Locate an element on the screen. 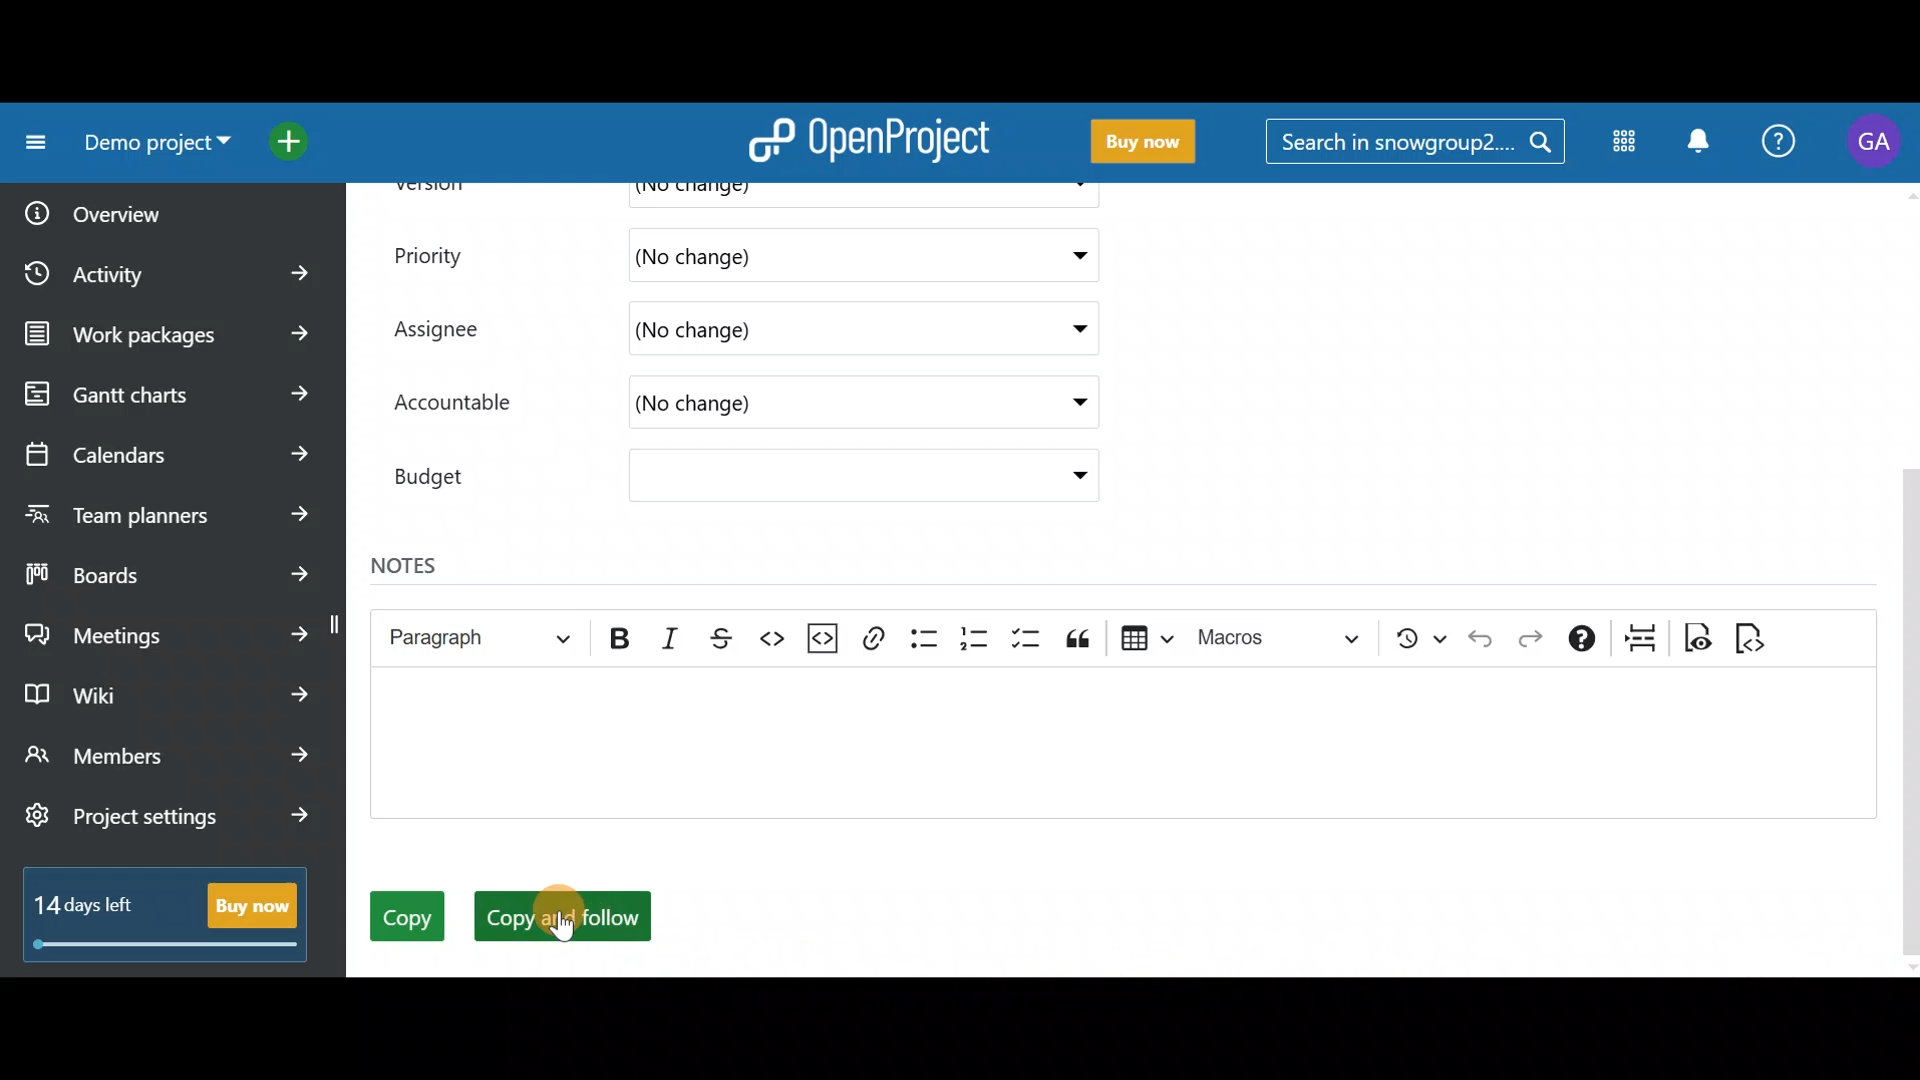  Boards is located at coordinates (169, 568).